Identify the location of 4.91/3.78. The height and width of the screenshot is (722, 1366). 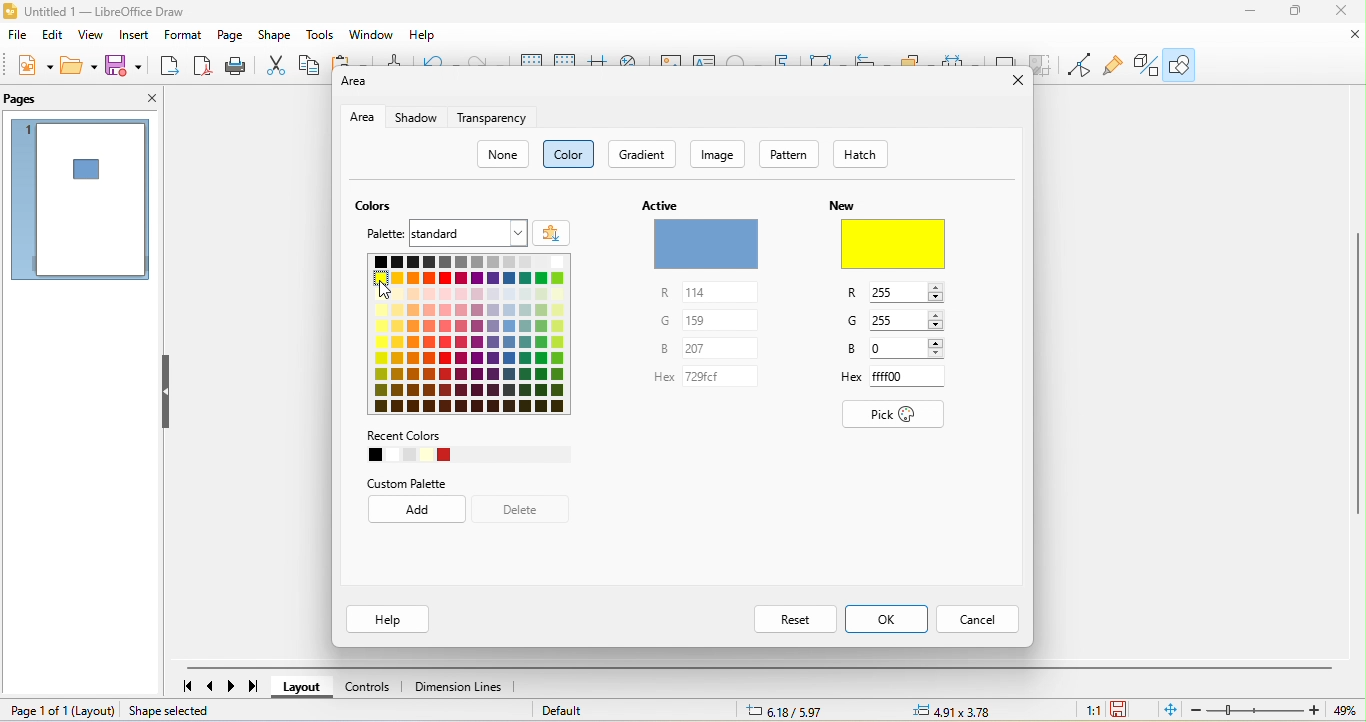
(954, 711).